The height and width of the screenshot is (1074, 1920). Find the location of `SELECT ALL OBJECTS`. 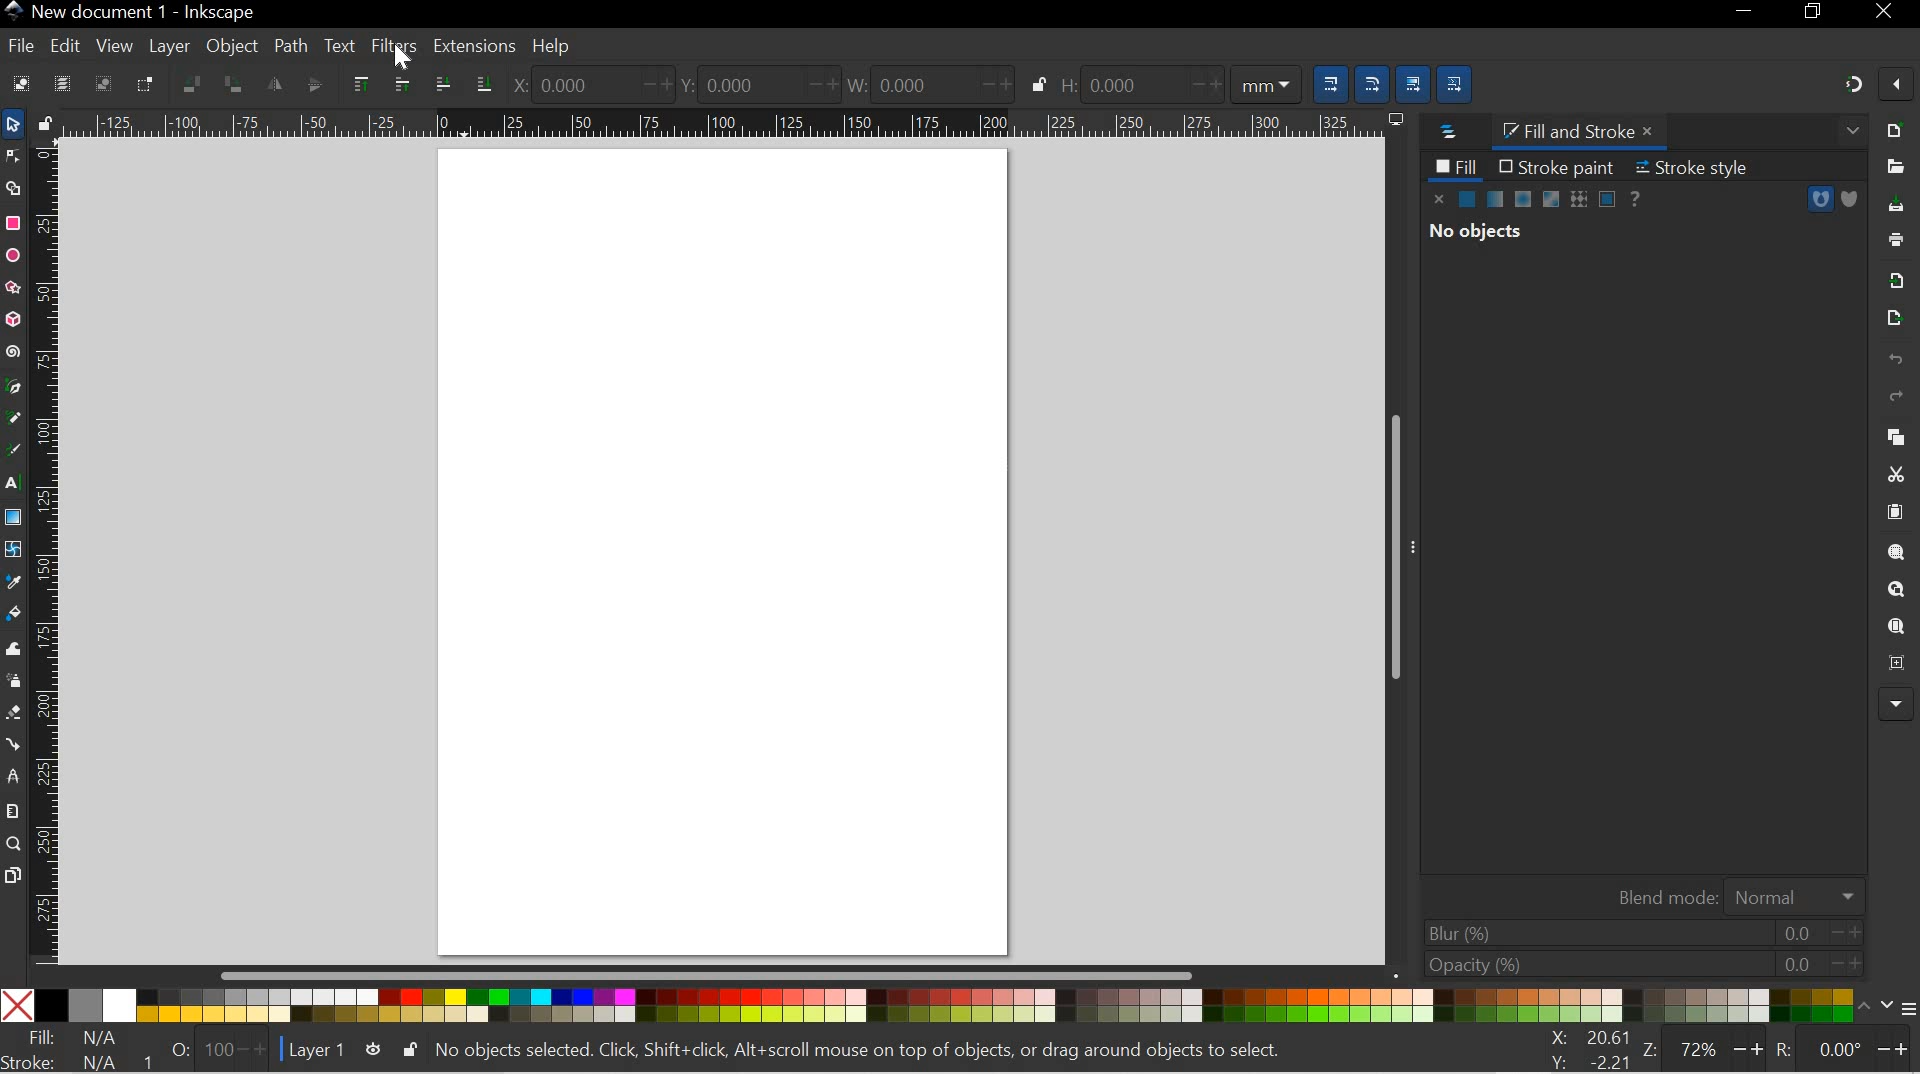

SELECT ALL OBJECTS is located at coordinates (18, 83).